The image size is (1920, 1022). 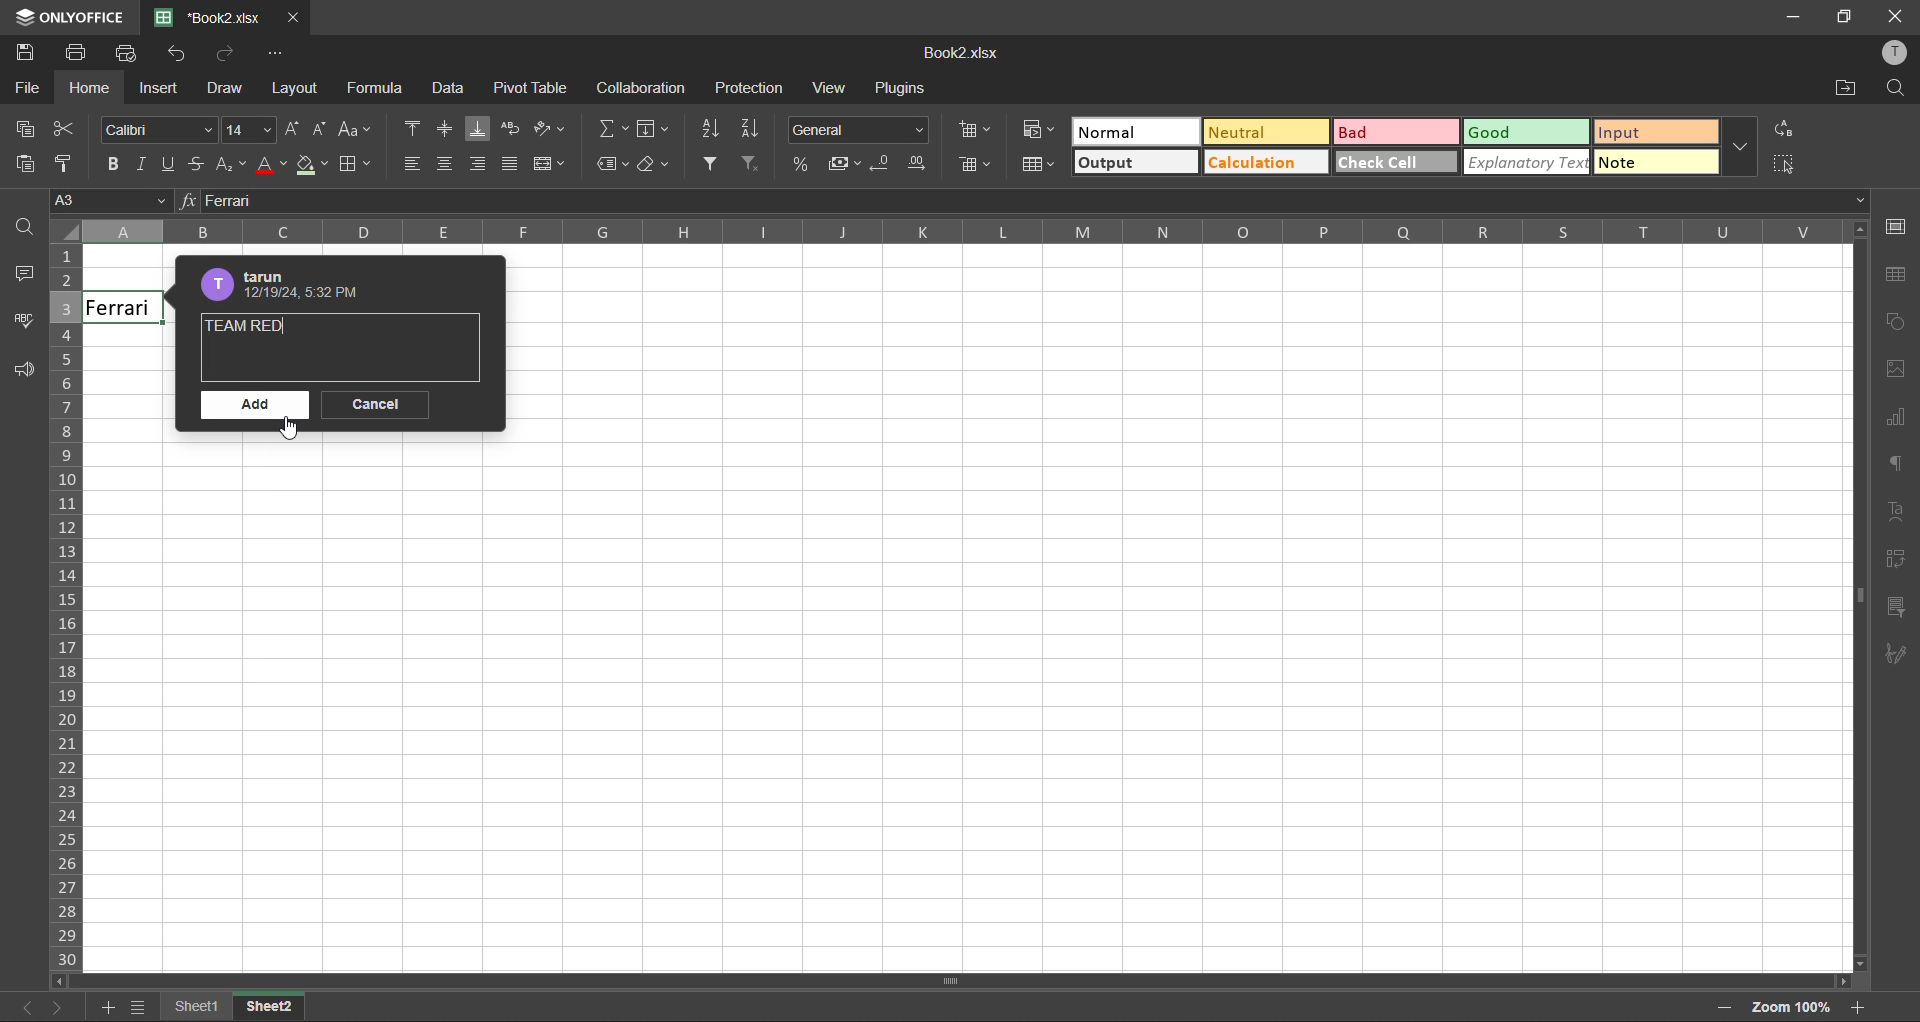 I want to click on input, so click(x=1657, y=134).